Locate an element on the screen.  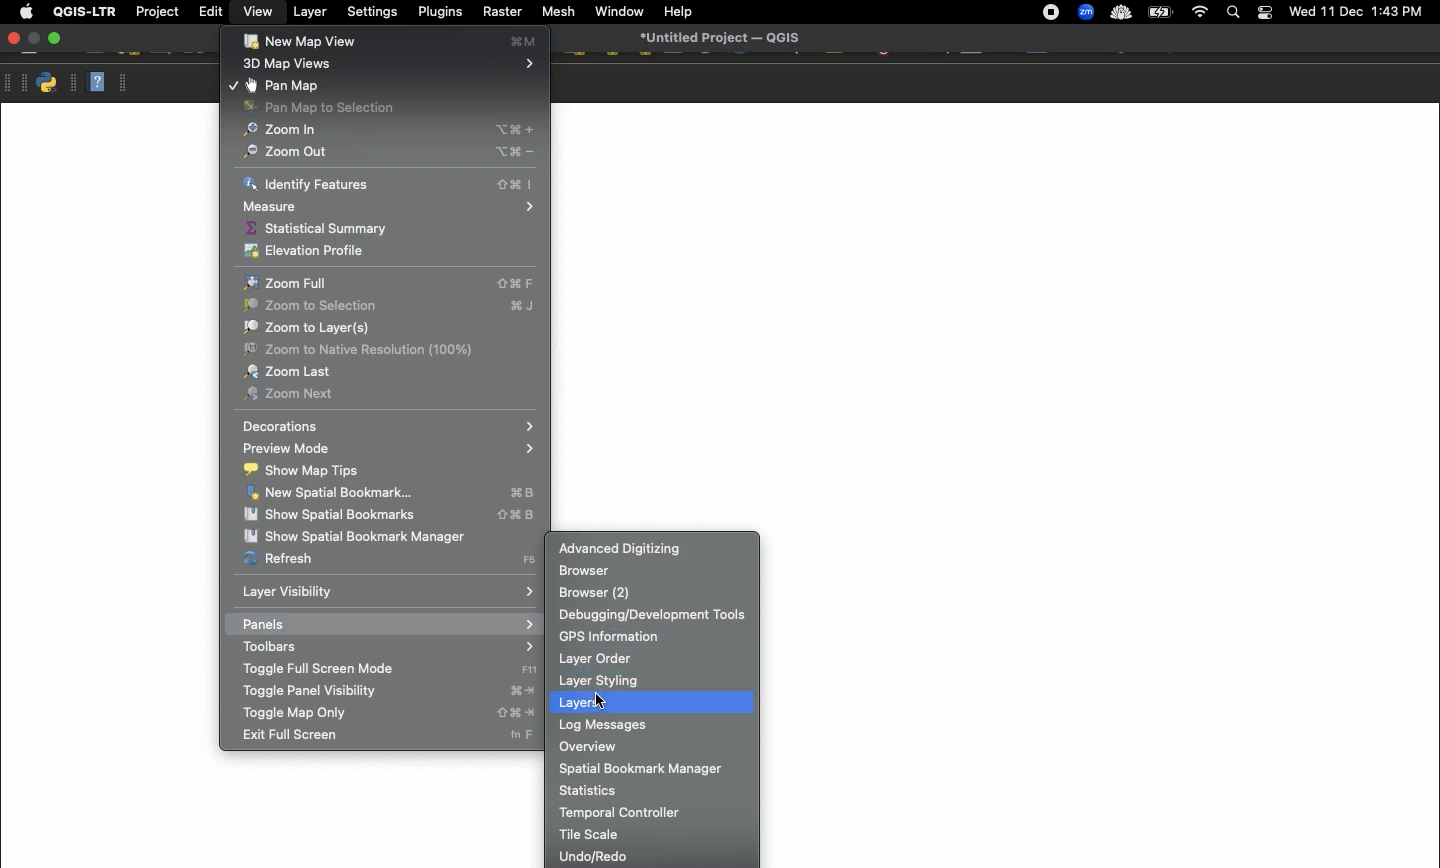
Identify features is located at coordinates (388, 184).